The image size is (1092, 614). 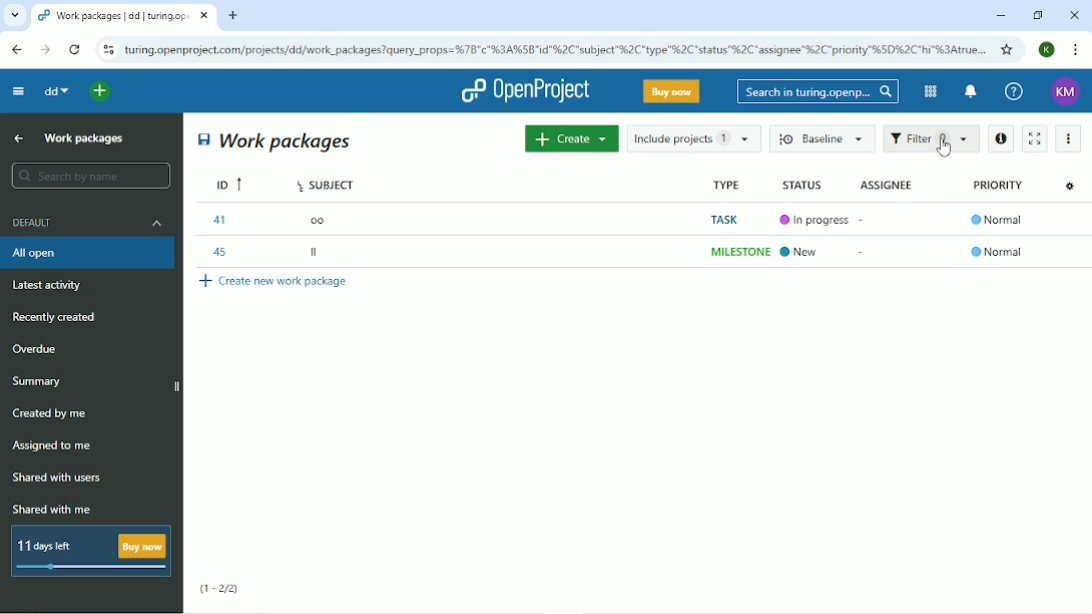 I want to click on Account, so click(x=1066, y=92).